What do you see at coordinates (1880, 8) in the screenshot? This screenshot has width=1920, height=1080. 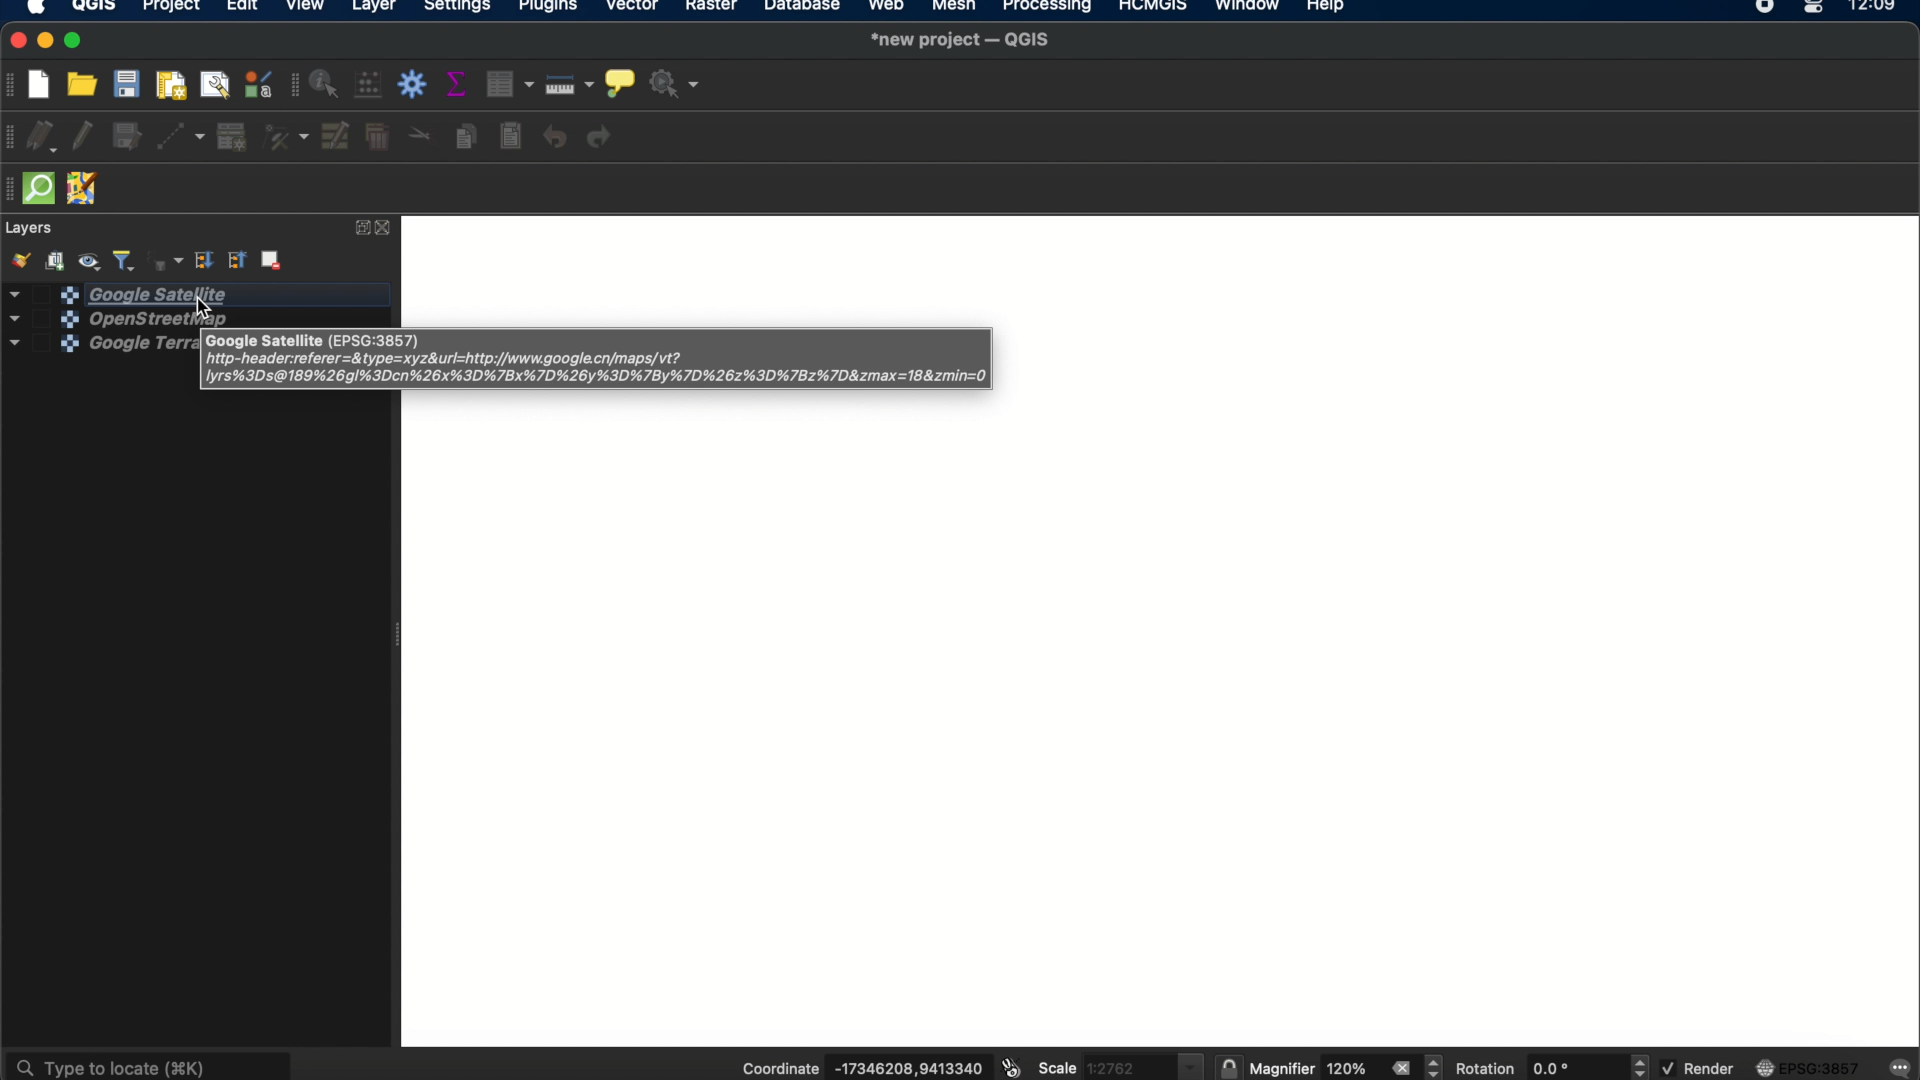 I see `12.09` at bounding box center [1880, 8].